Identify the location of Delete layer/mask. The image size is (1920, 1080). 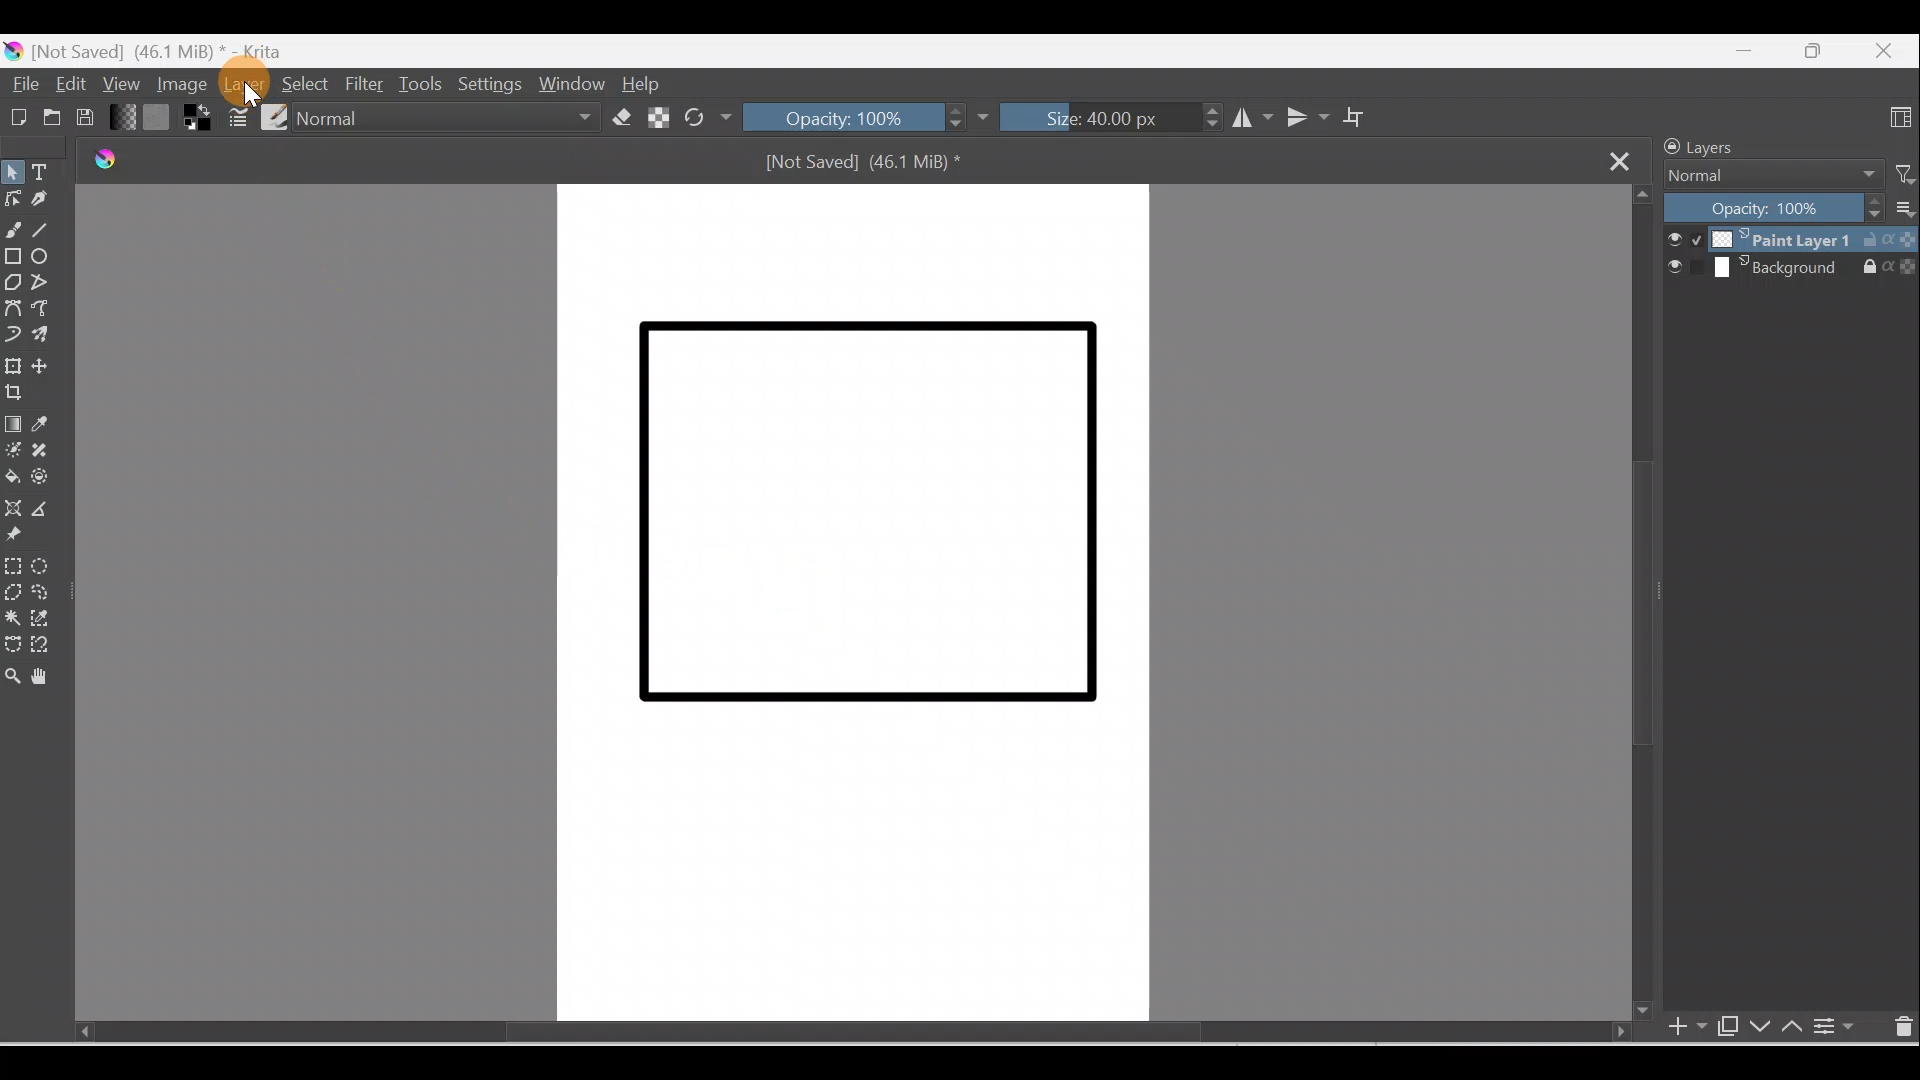
(1901, 1029).